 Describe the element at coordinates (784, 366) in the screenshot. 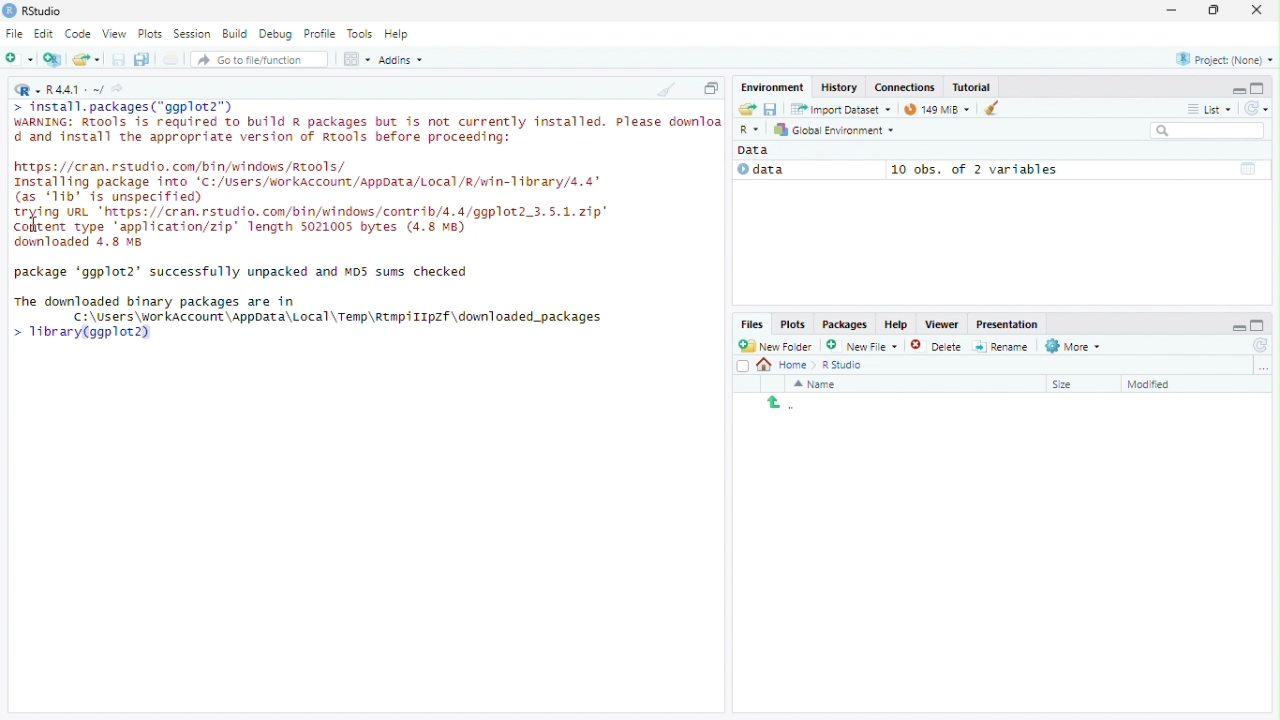

I see `Home` at that location.